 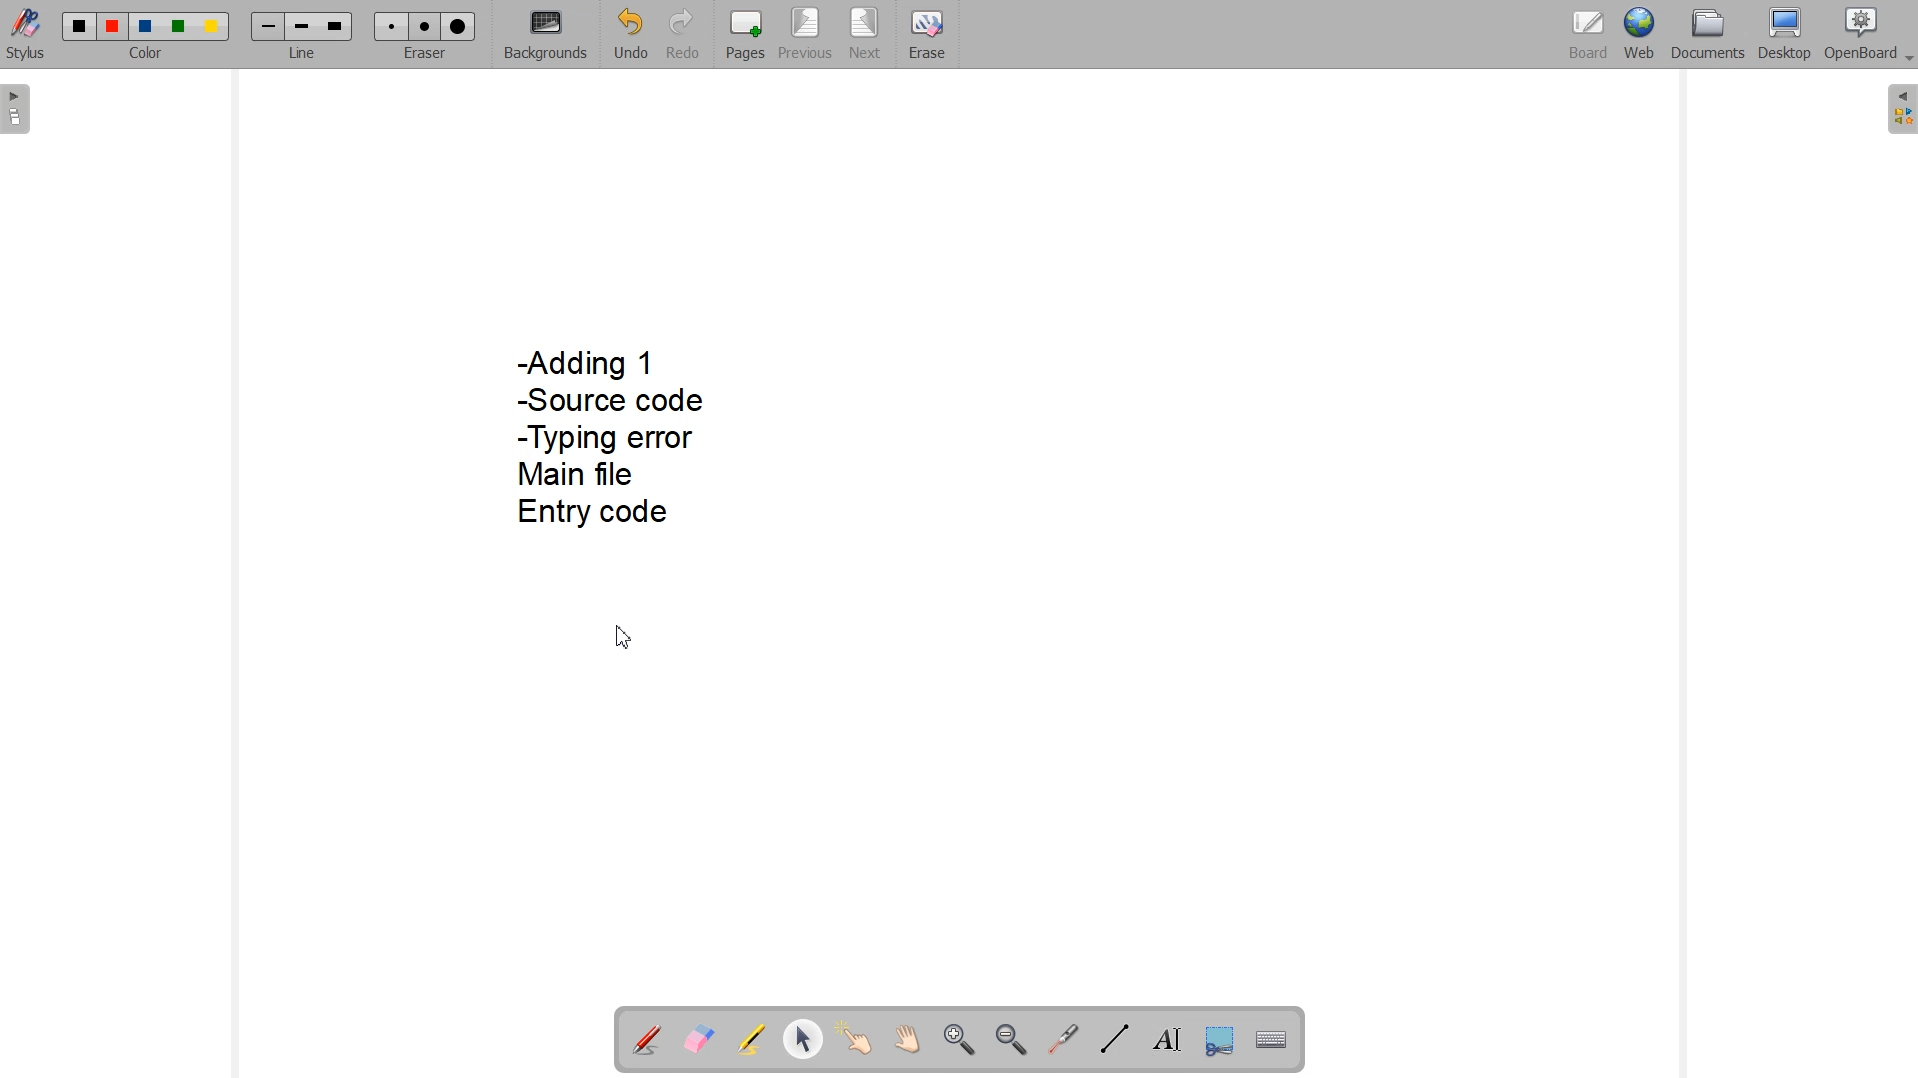 What do you see at coordinates (1708, 36) in the screenshot?
I see `Documents` at bounding box center [1708, 36].